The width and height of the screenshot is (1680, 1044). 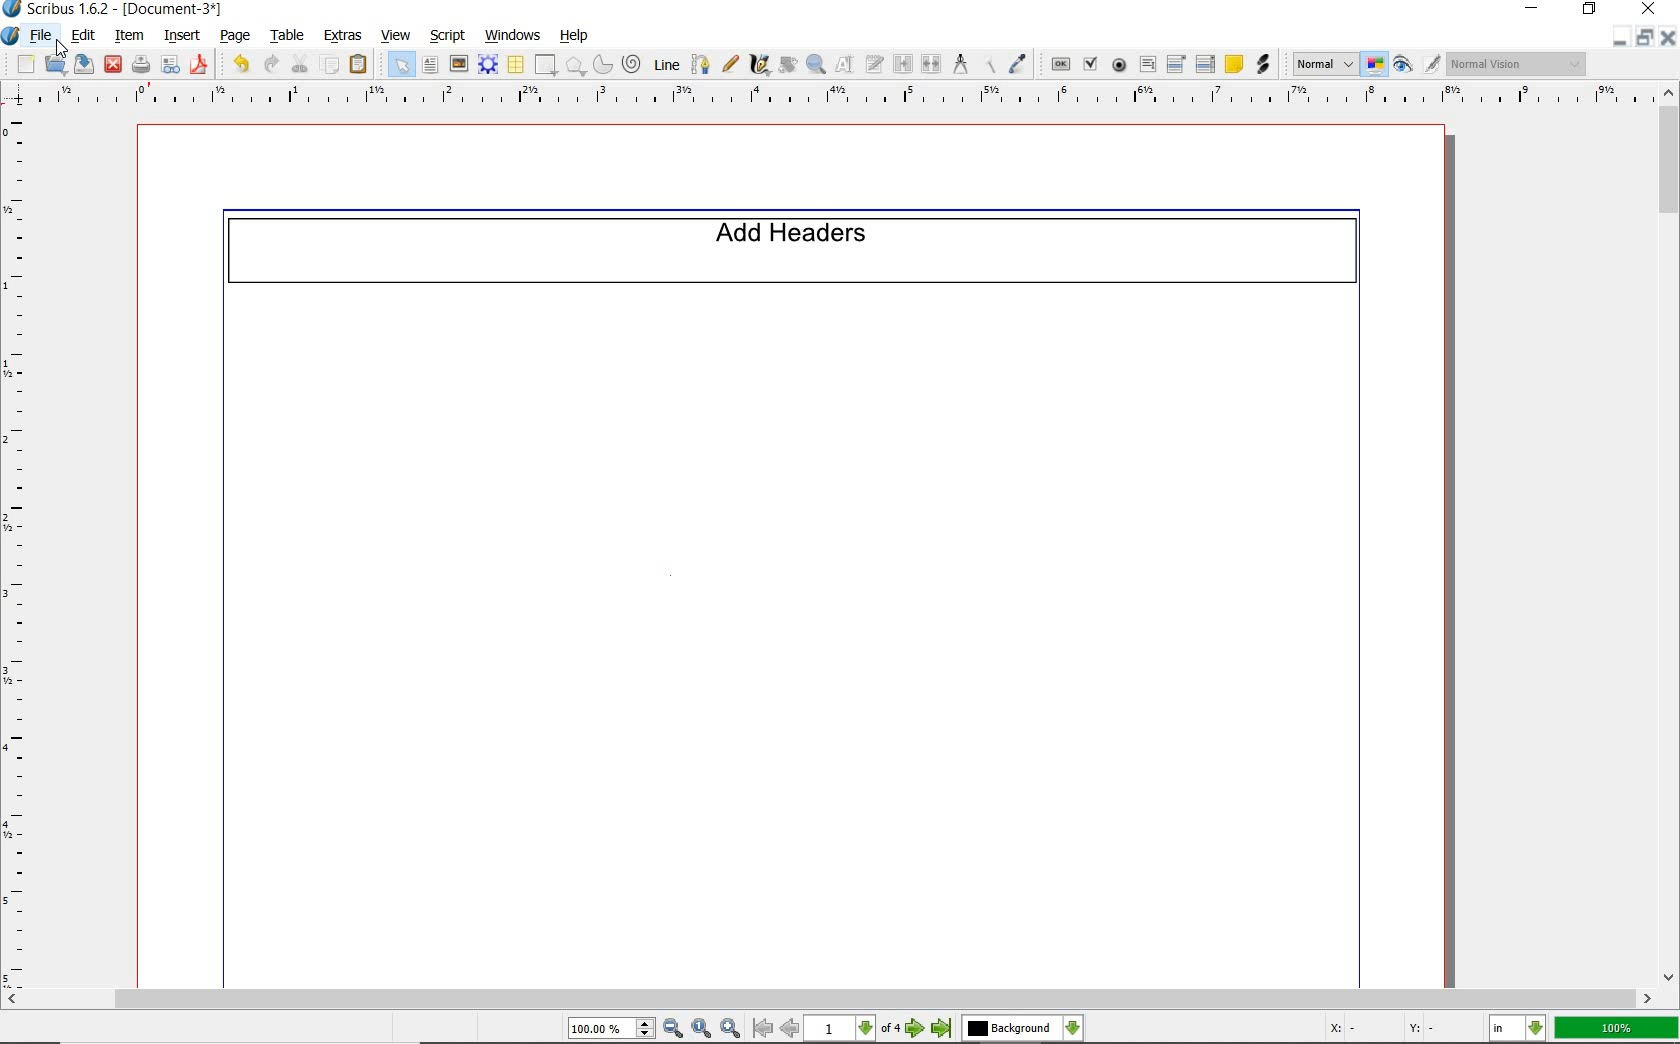 What do you see at coordinates (574, 37) in the screenshot?
I see `help` at bounding box center [574, 37].